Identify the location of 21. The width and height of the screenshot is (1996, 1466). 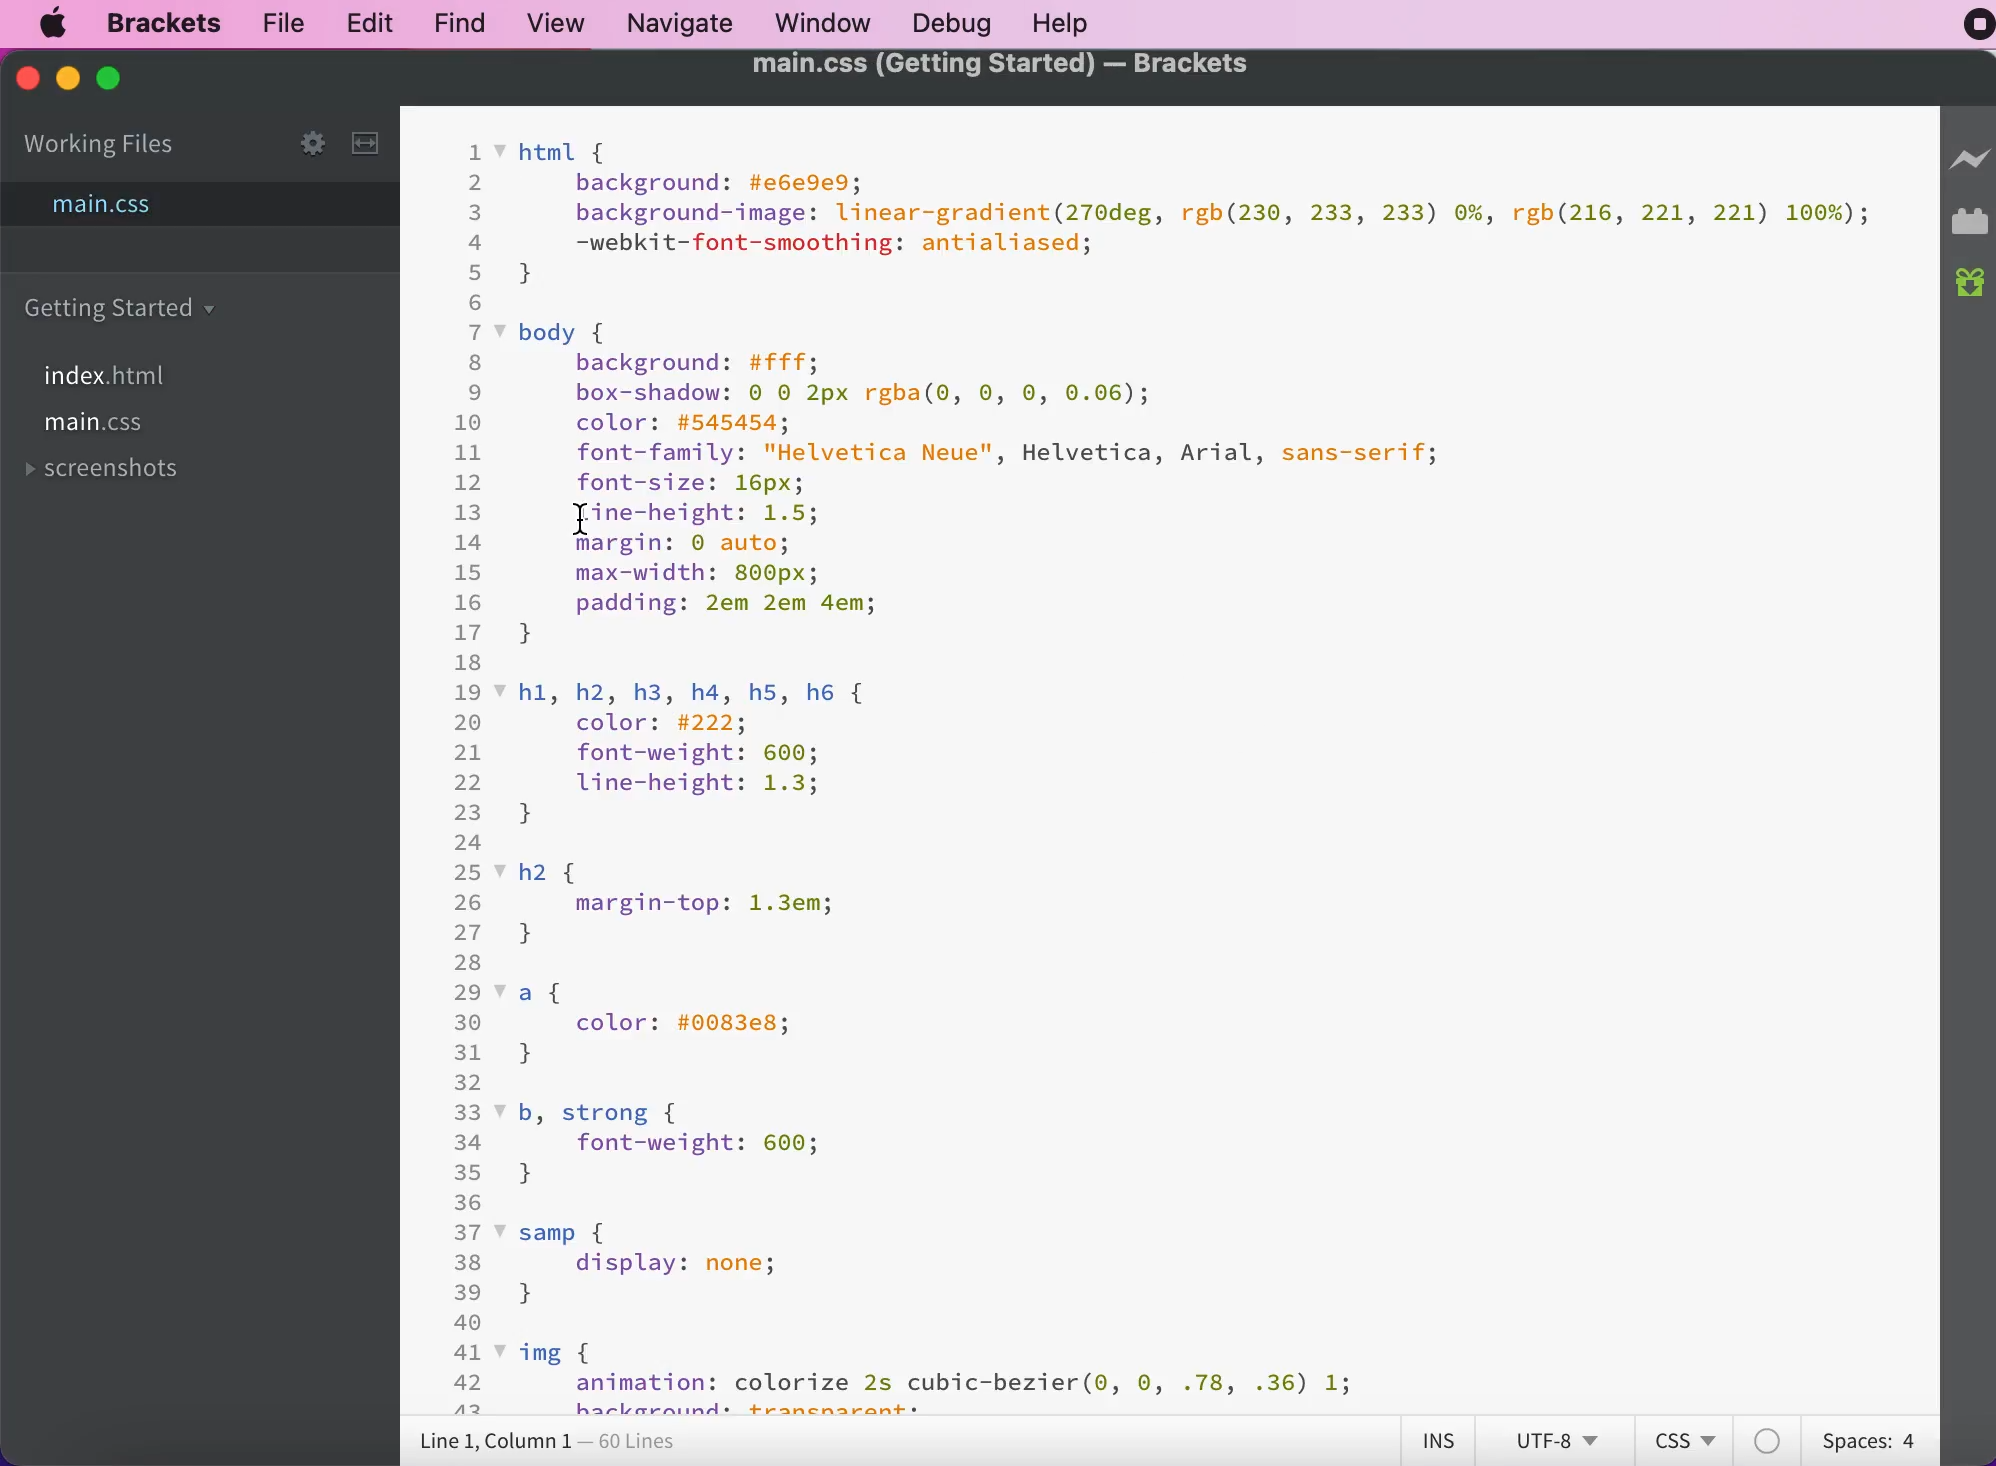
(467, 753).